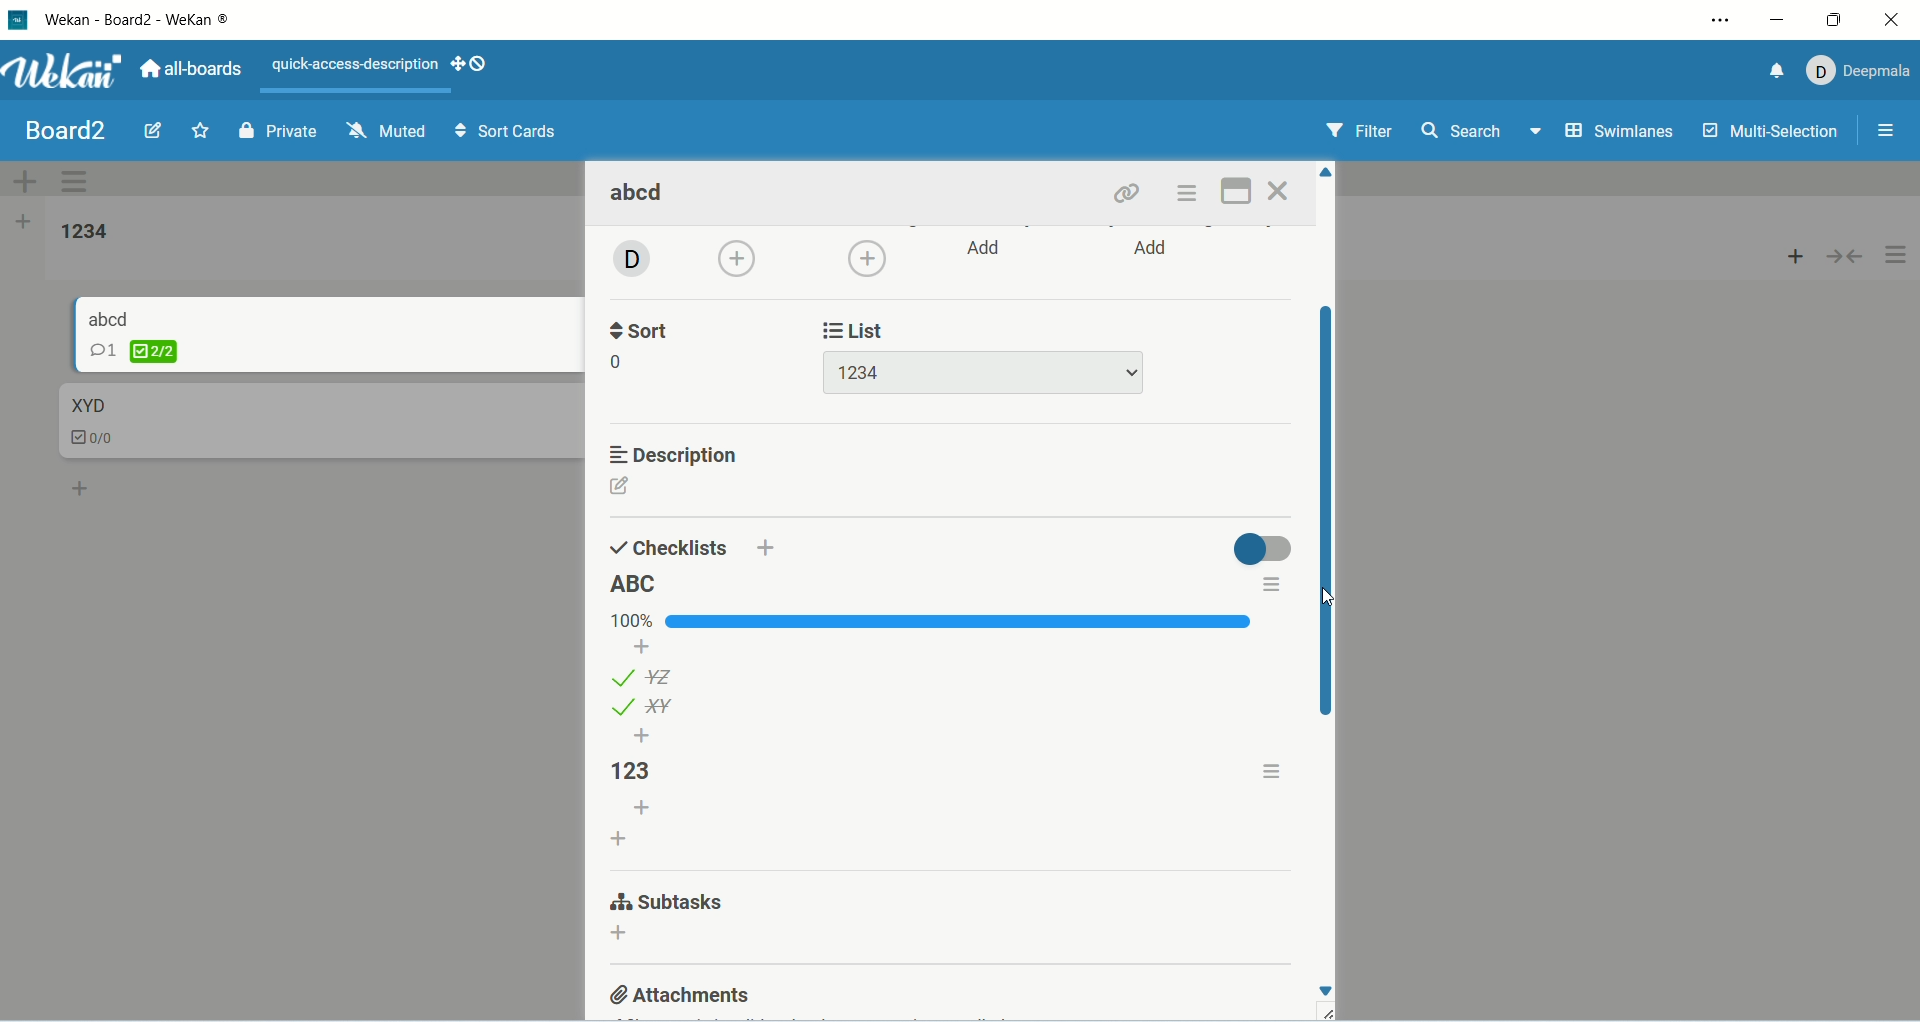  I want to click on add, so click(1154, 250).